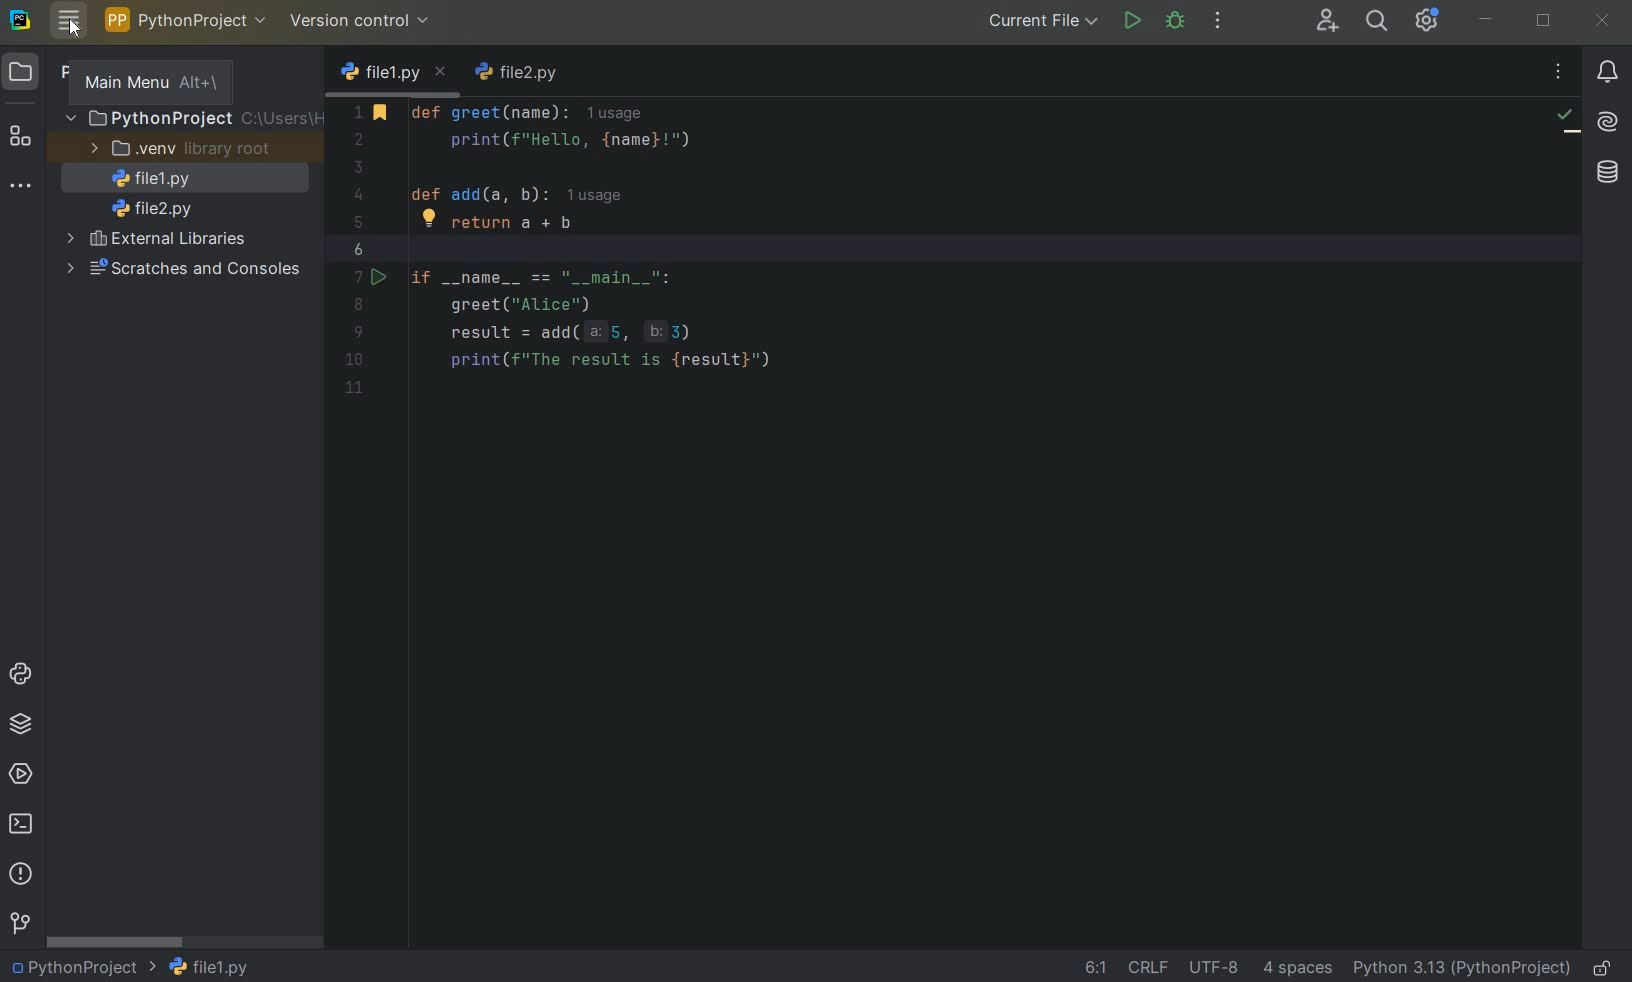  I want to click on problems, so click(21, 874).